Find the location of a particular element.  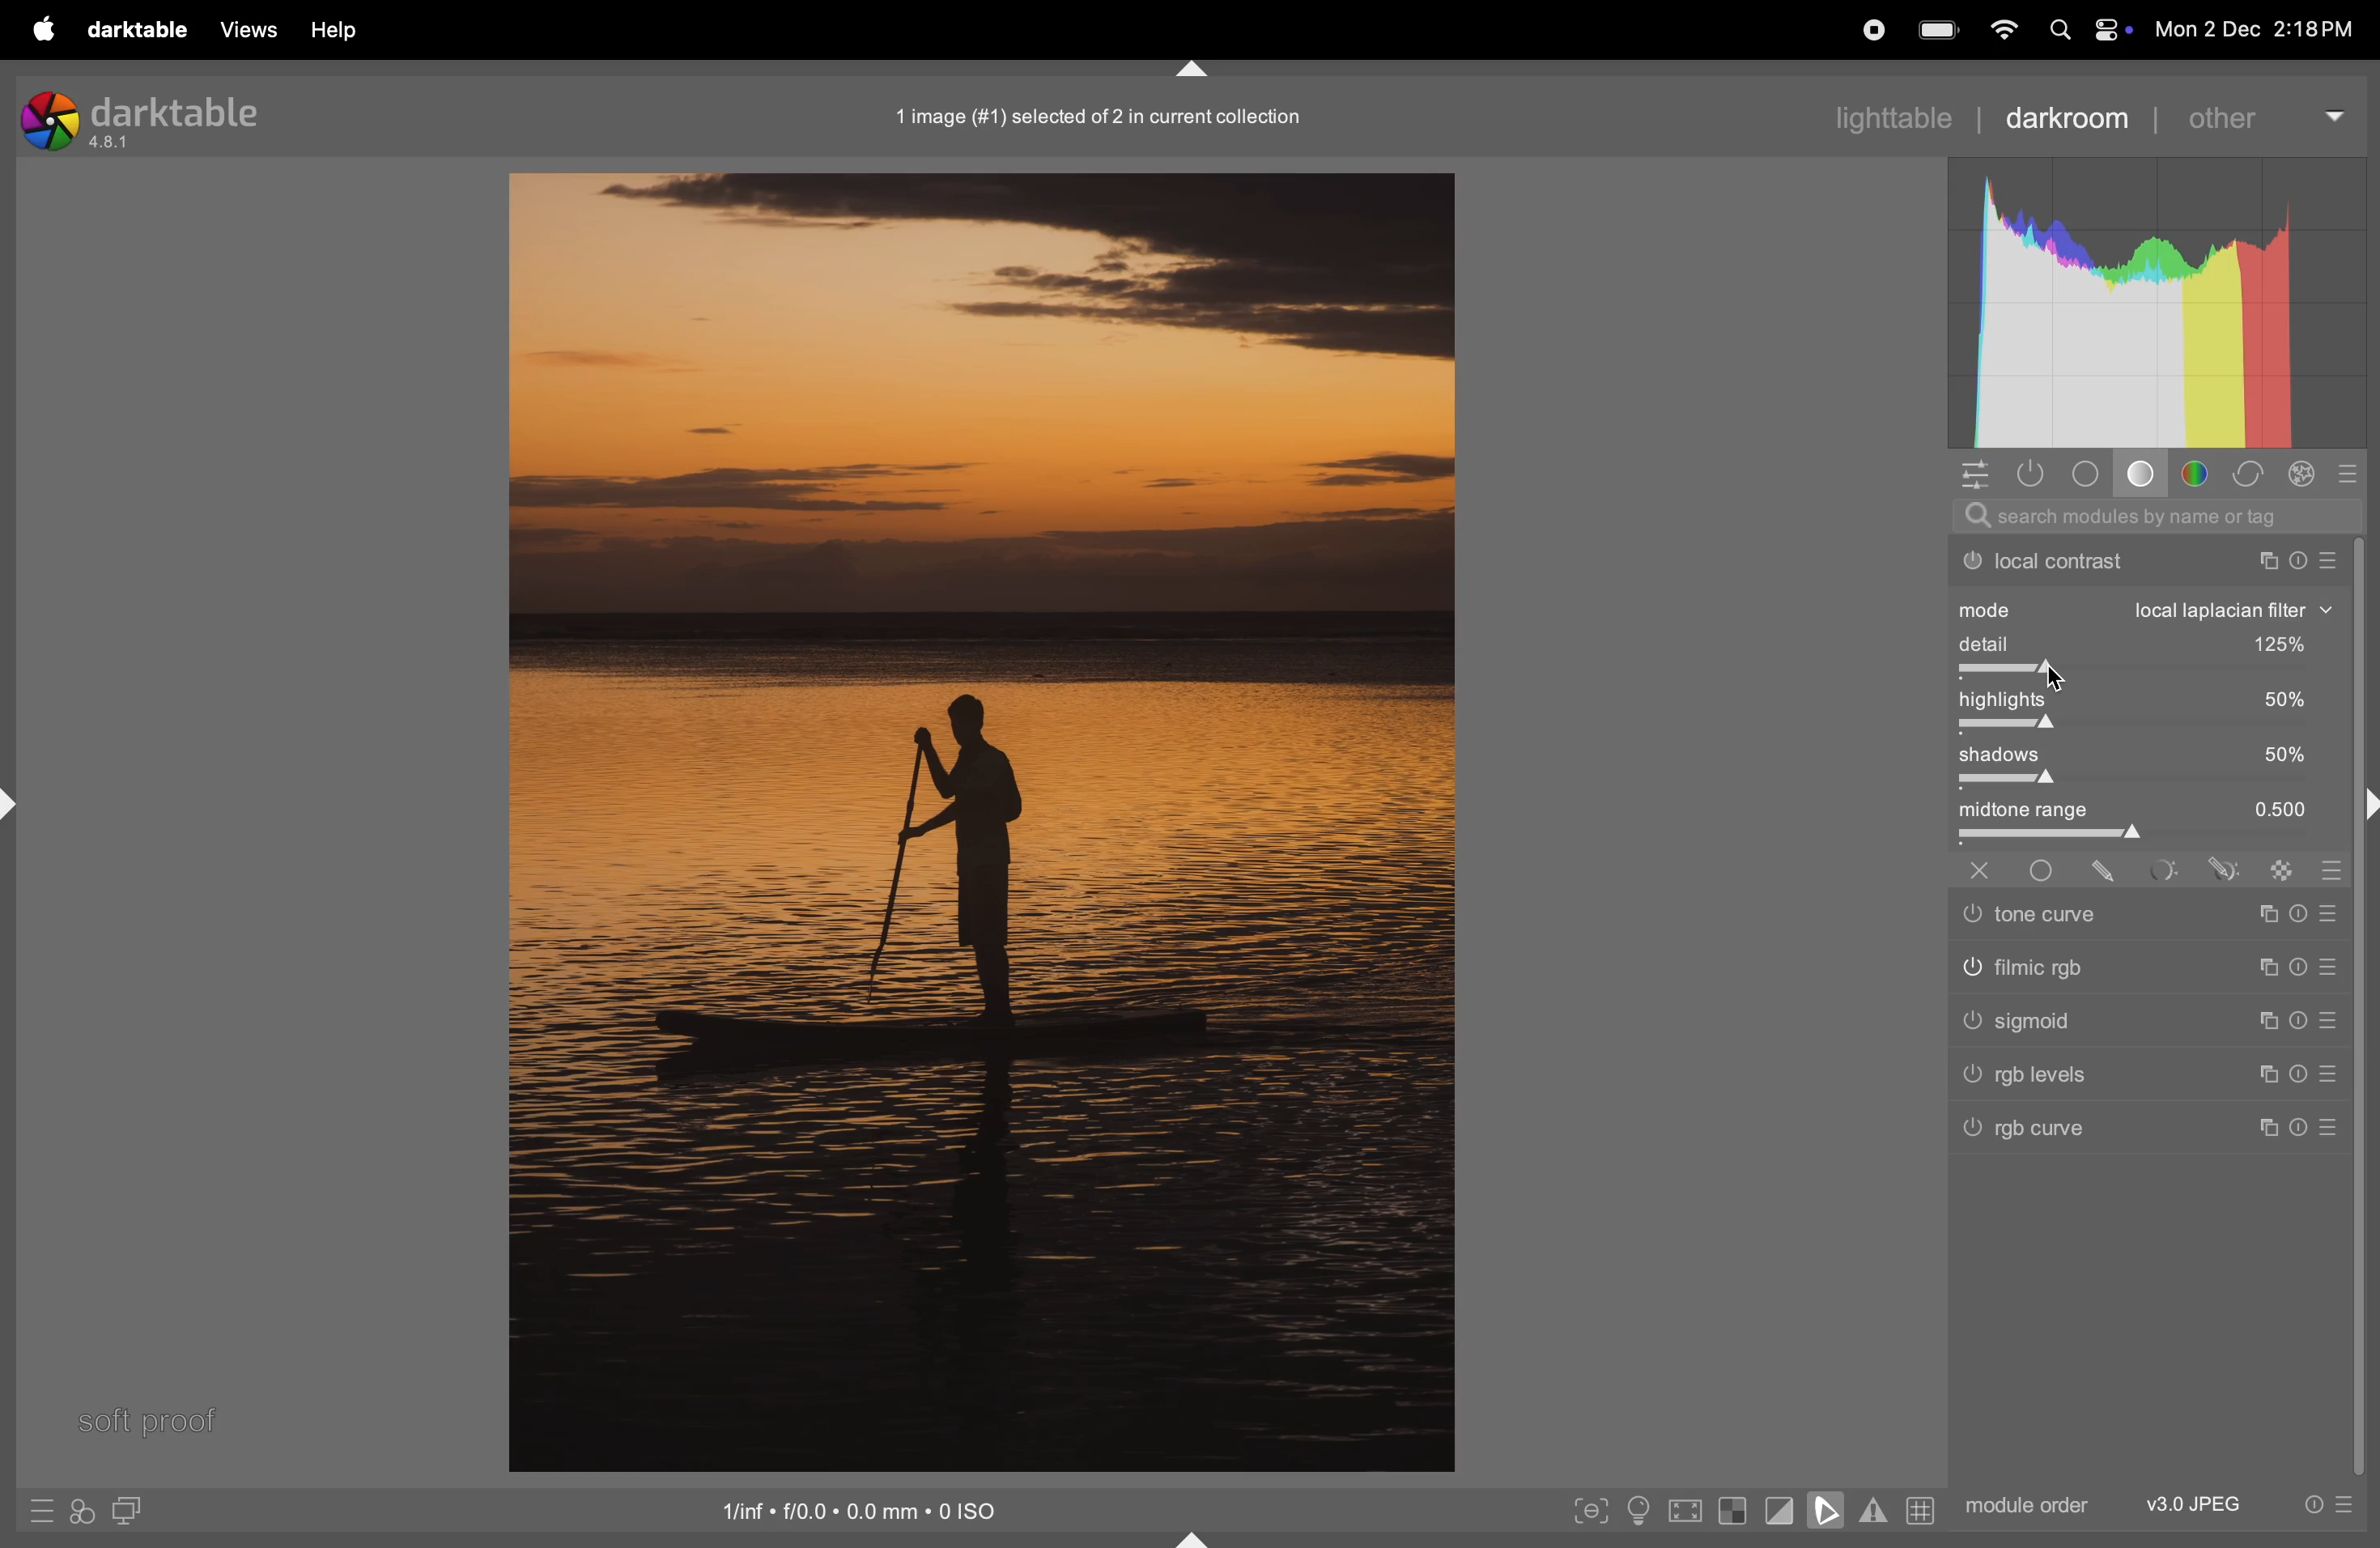

tone is located at coordinates (2140, 473).